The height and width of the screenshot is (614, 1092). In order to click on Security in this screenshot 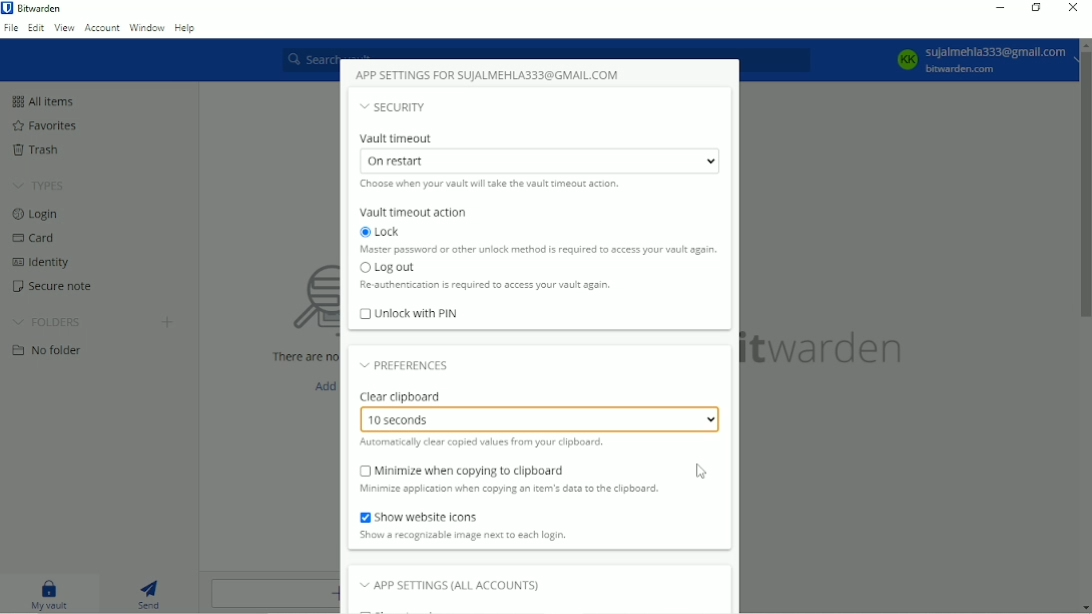, I will do `click(394, 107)`.